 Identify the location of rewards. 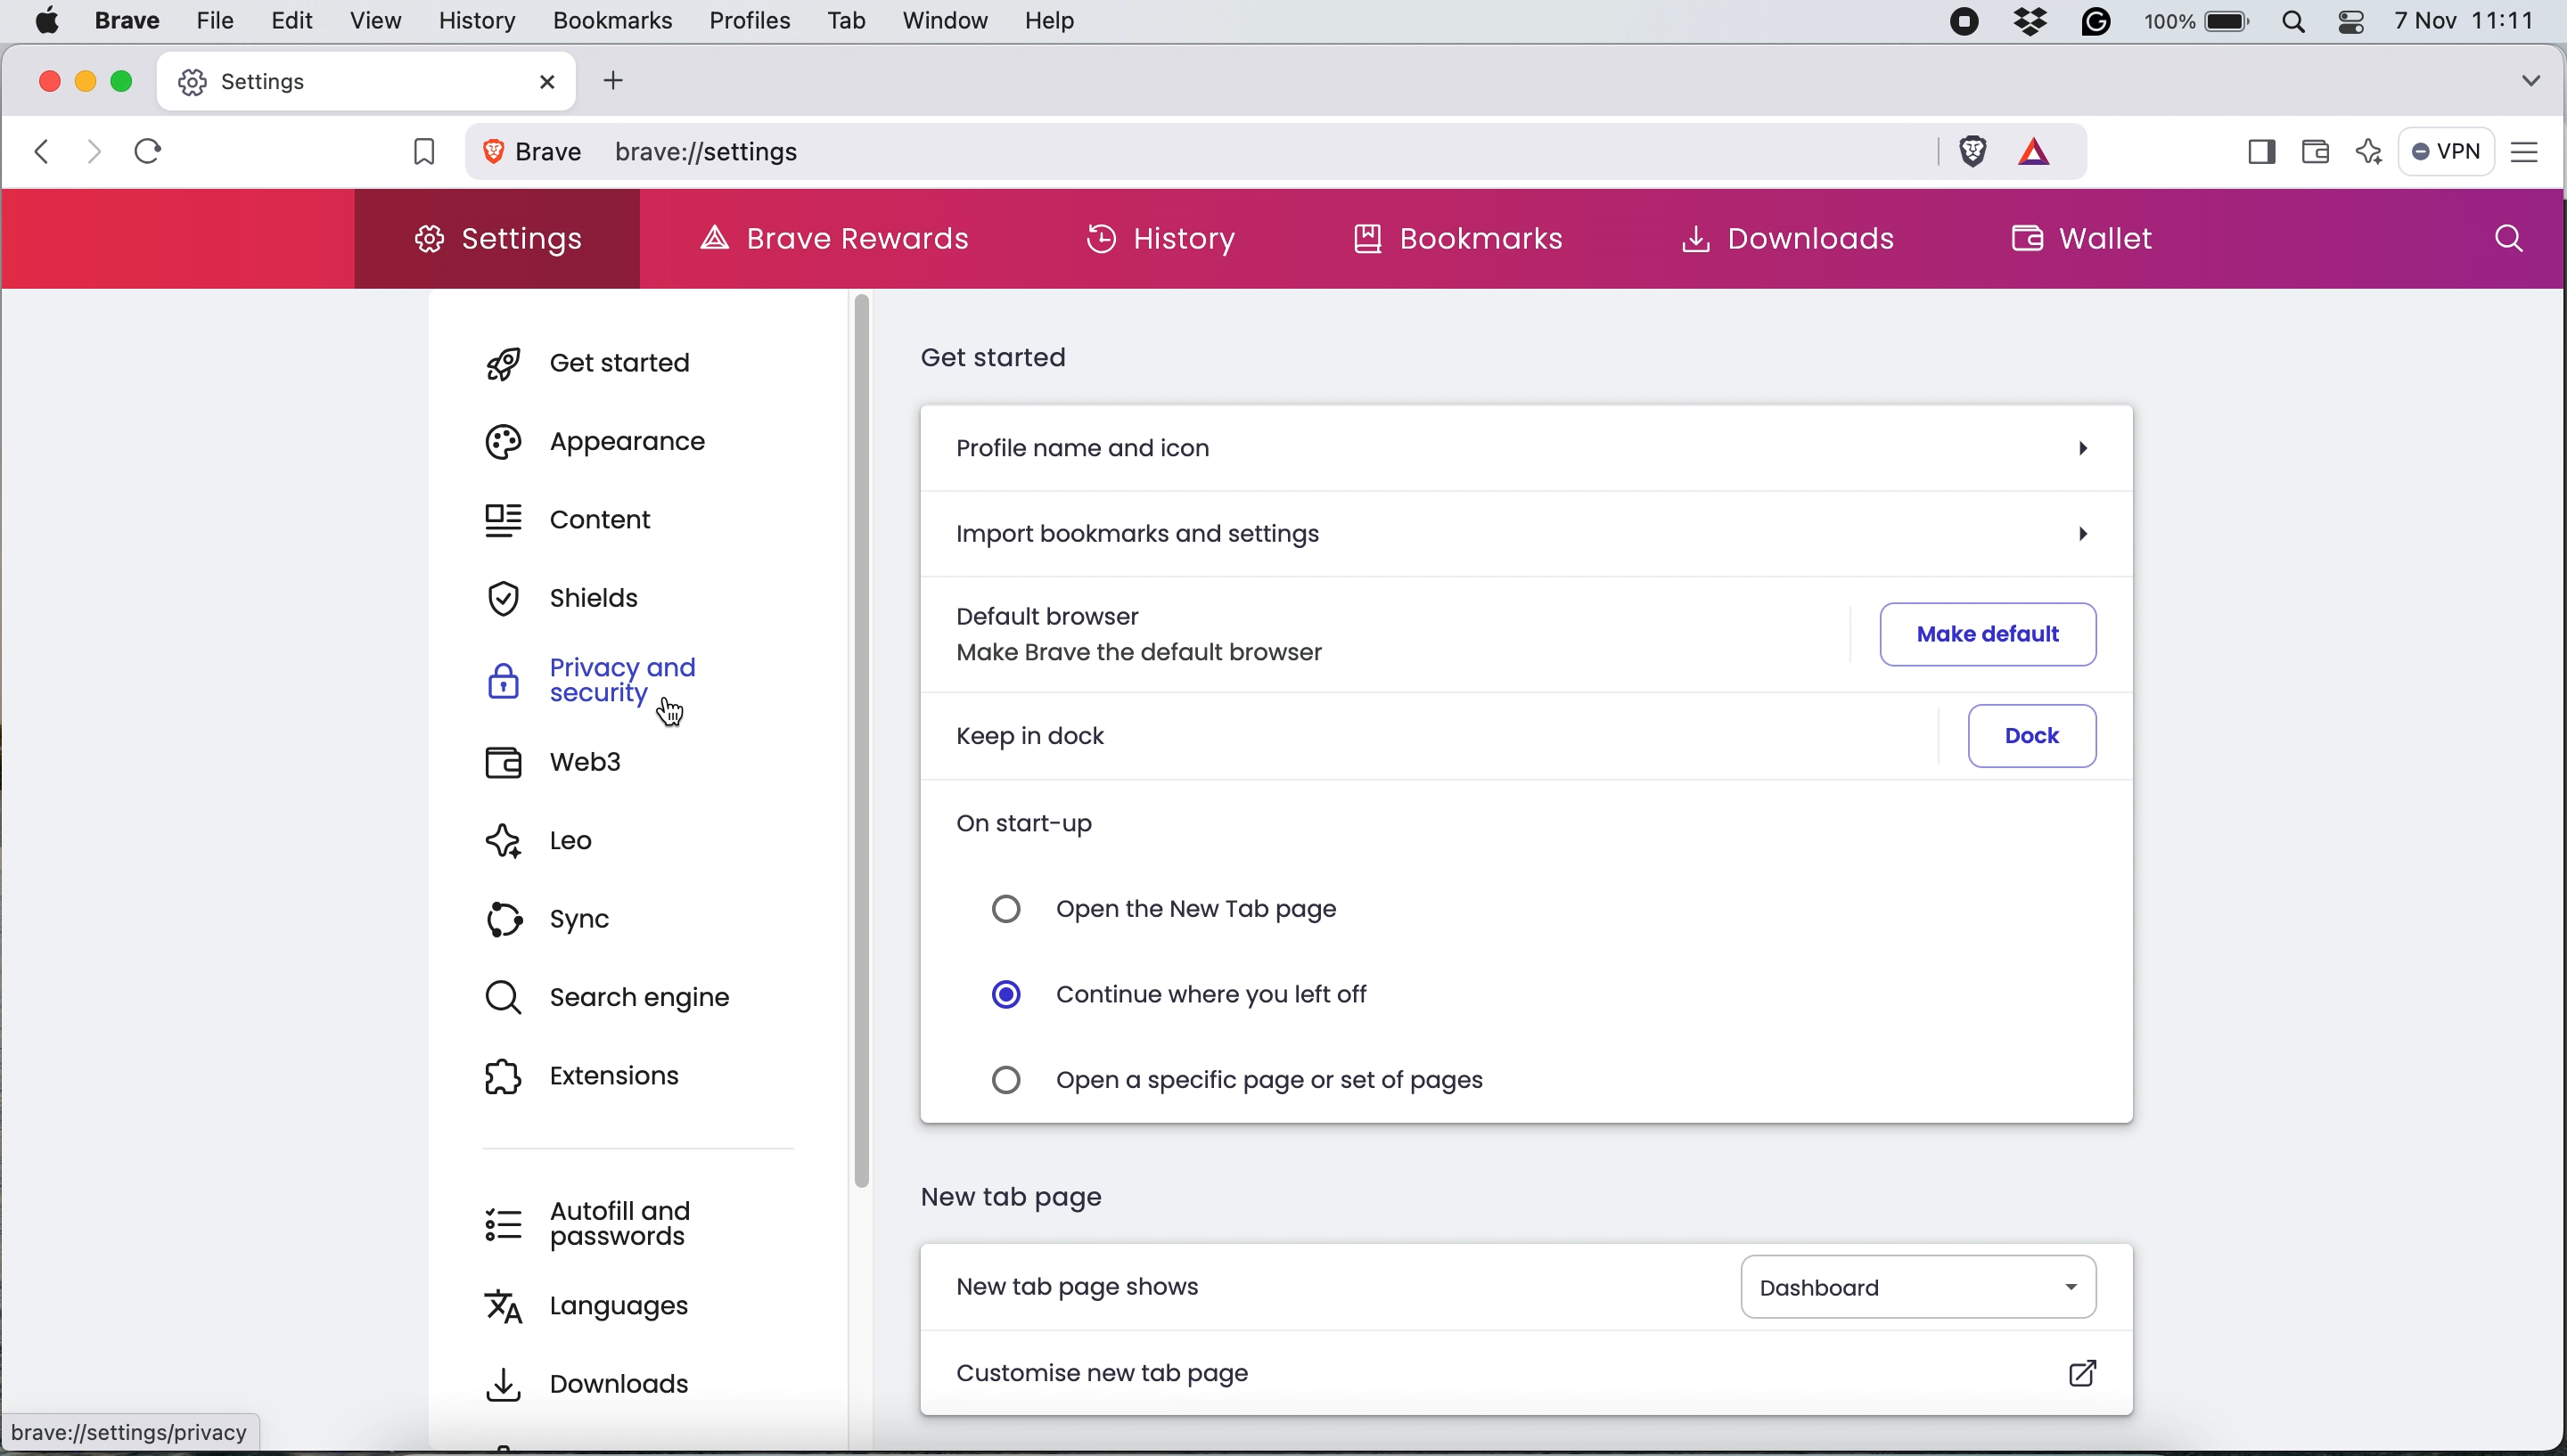
(2045, 148).